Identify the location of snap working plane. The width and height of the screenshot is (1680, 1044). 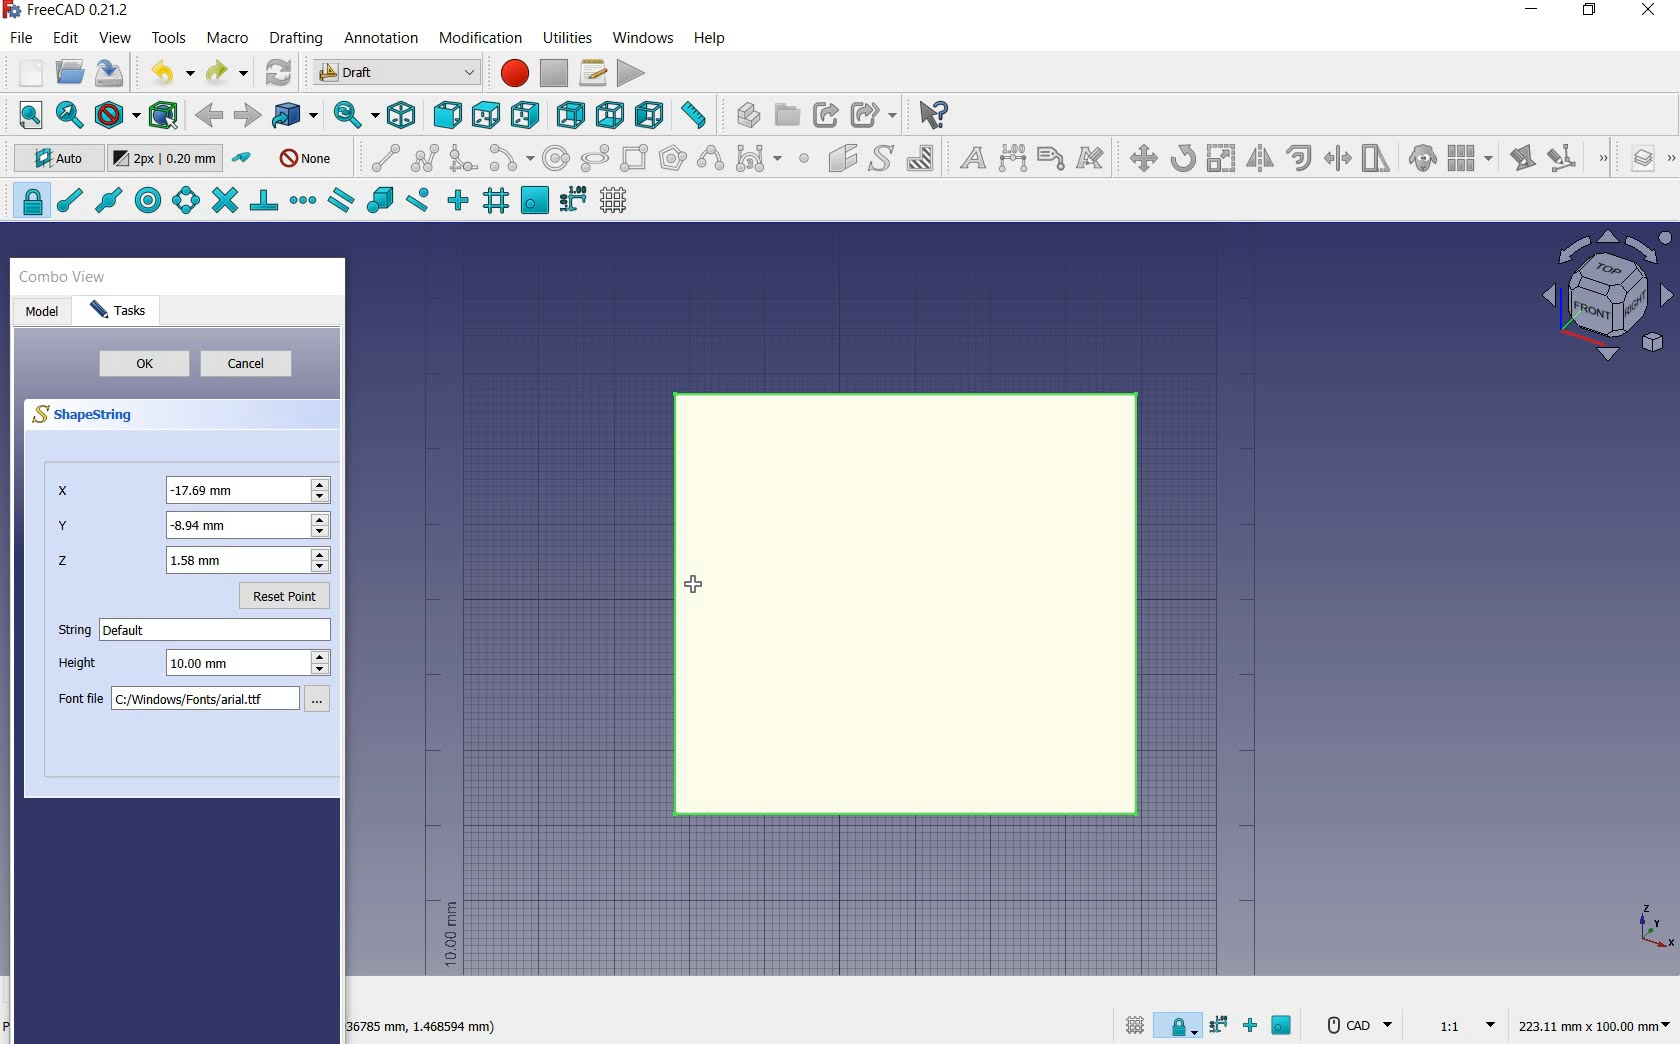
(533, 201).